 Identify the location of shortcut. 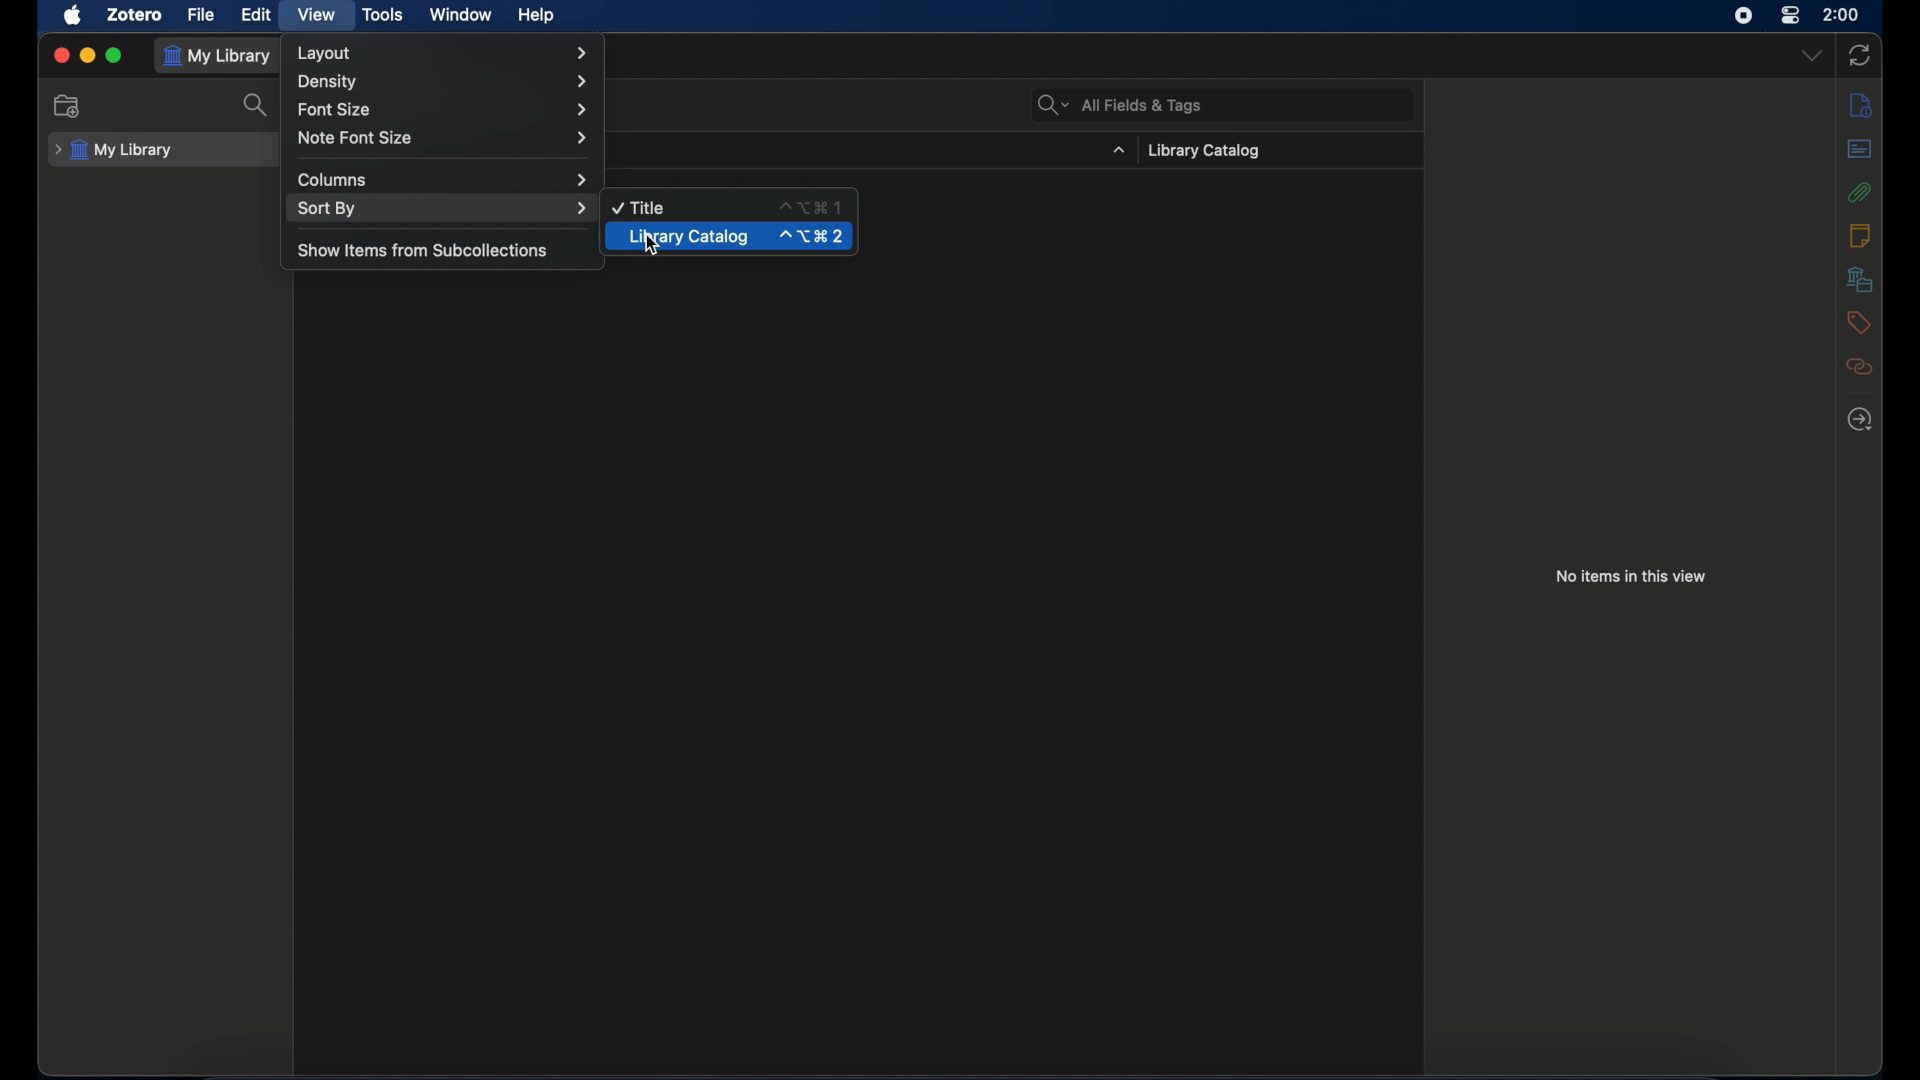
(810, 207).